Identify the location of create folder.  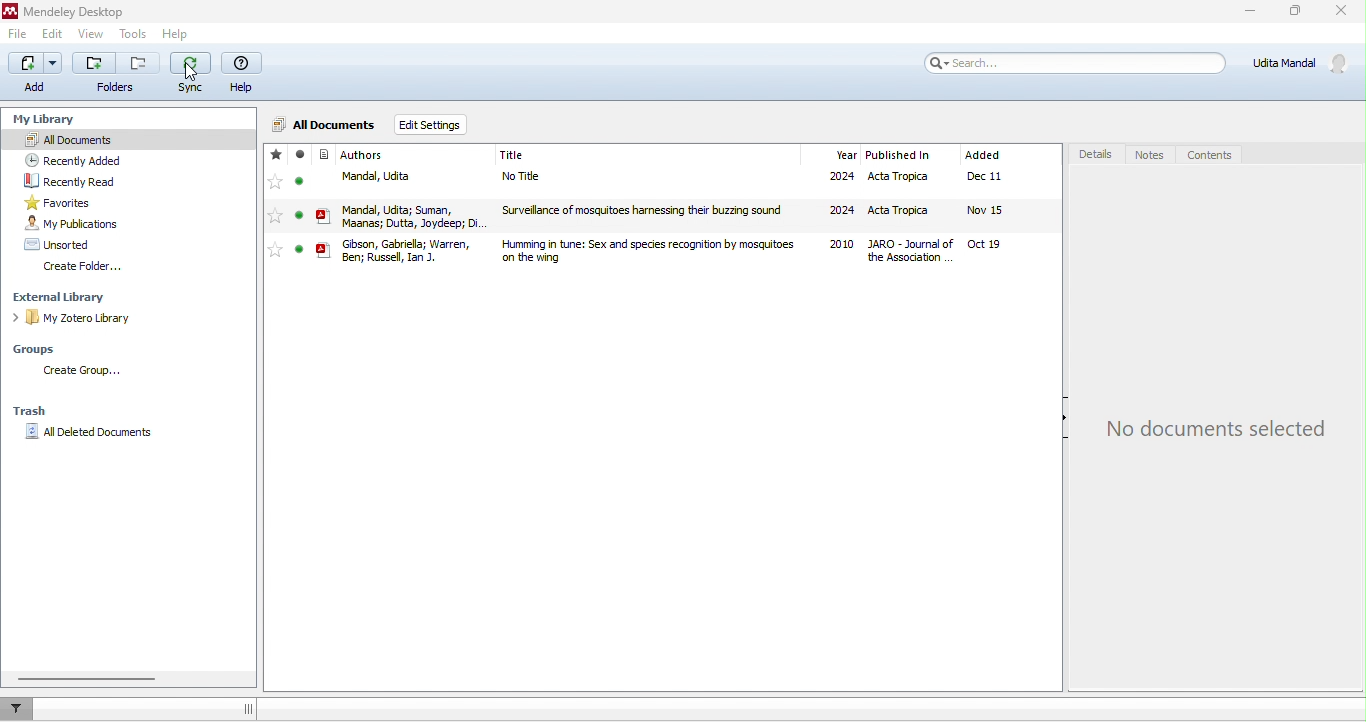
(86, 267).